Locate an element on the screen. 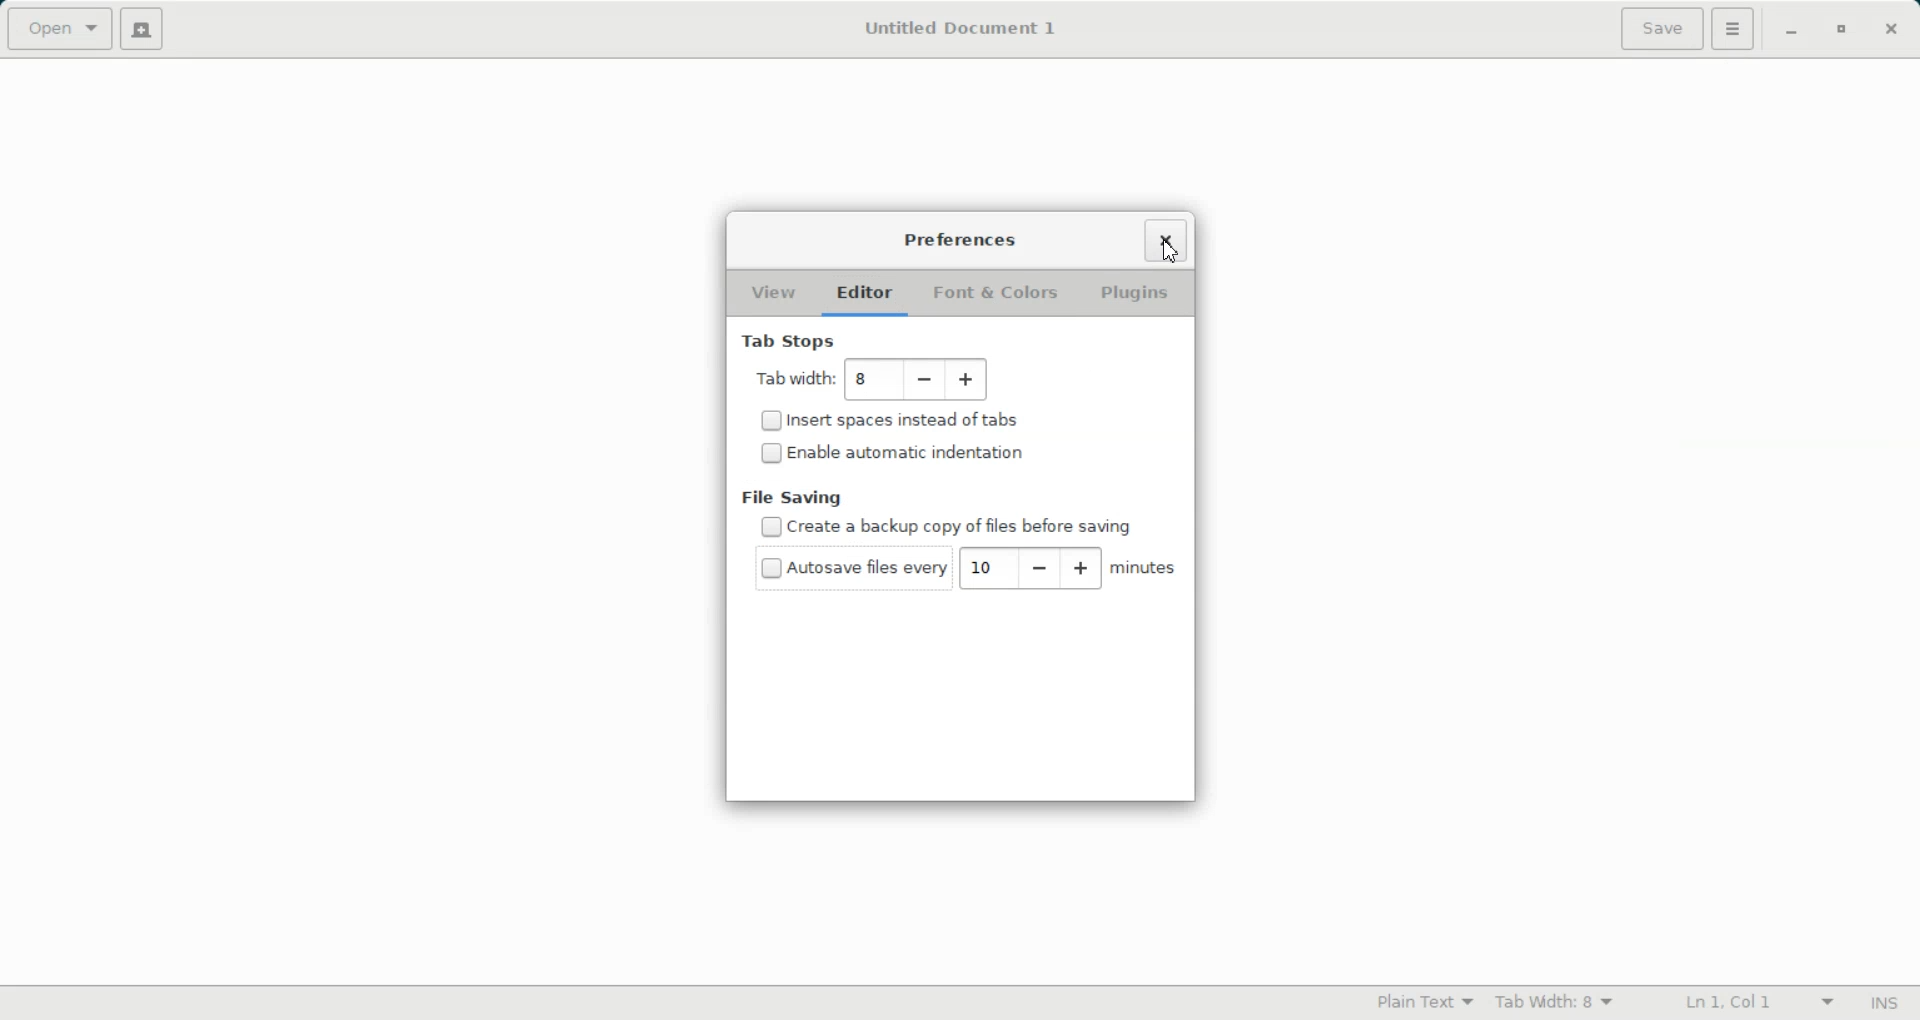  Open a file is located at coordinates (60, 29).